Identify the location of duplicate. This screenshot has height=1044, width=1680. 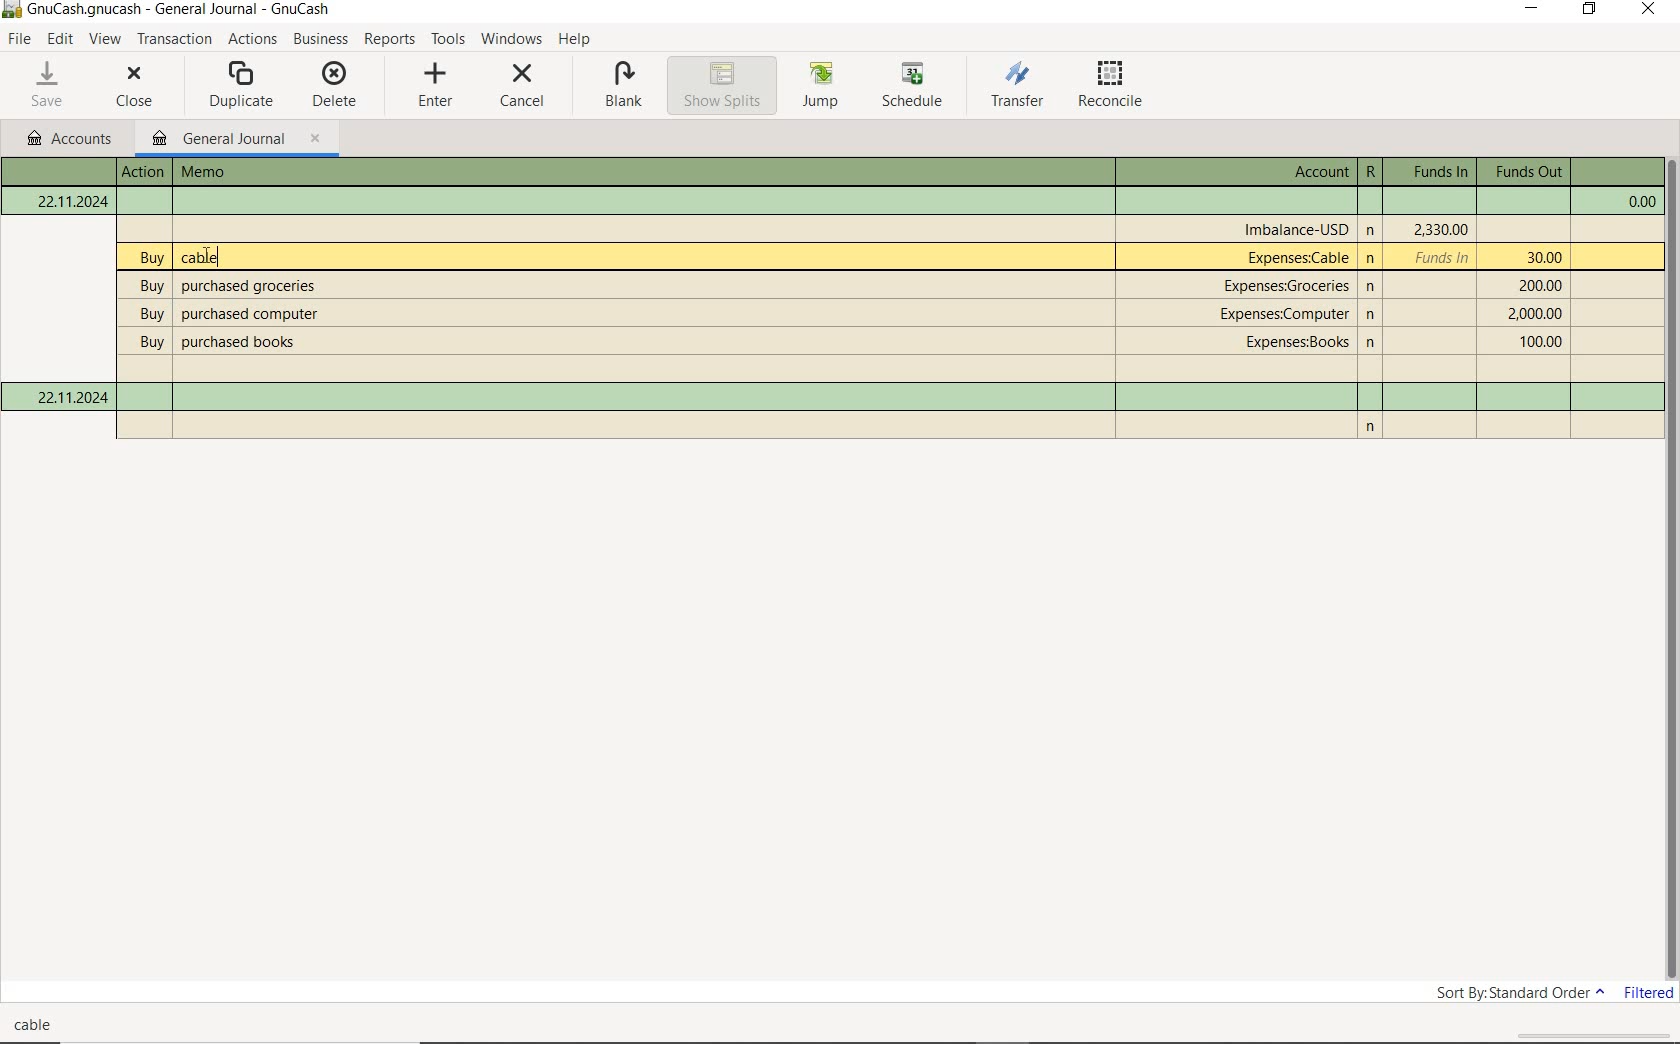
(243, 87).